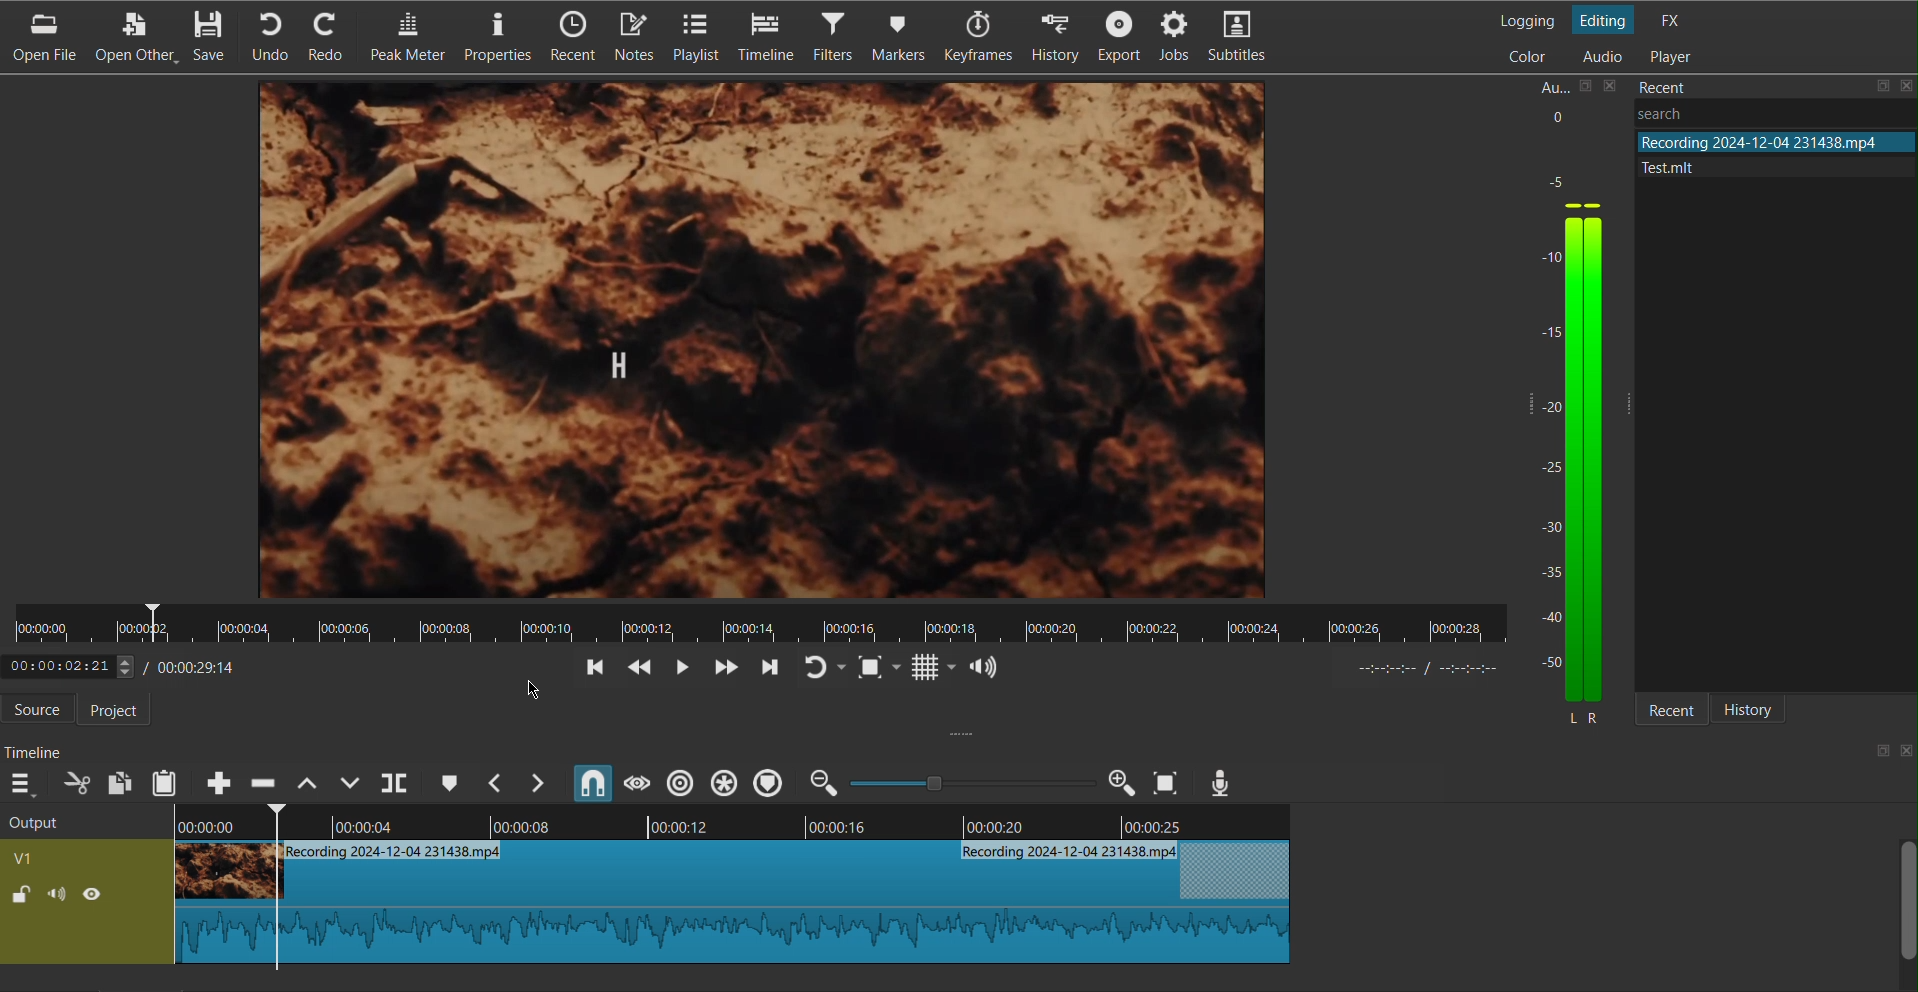  Describe the element at coordinates (685, 668) in the screenshot. I see `Play` at that location.